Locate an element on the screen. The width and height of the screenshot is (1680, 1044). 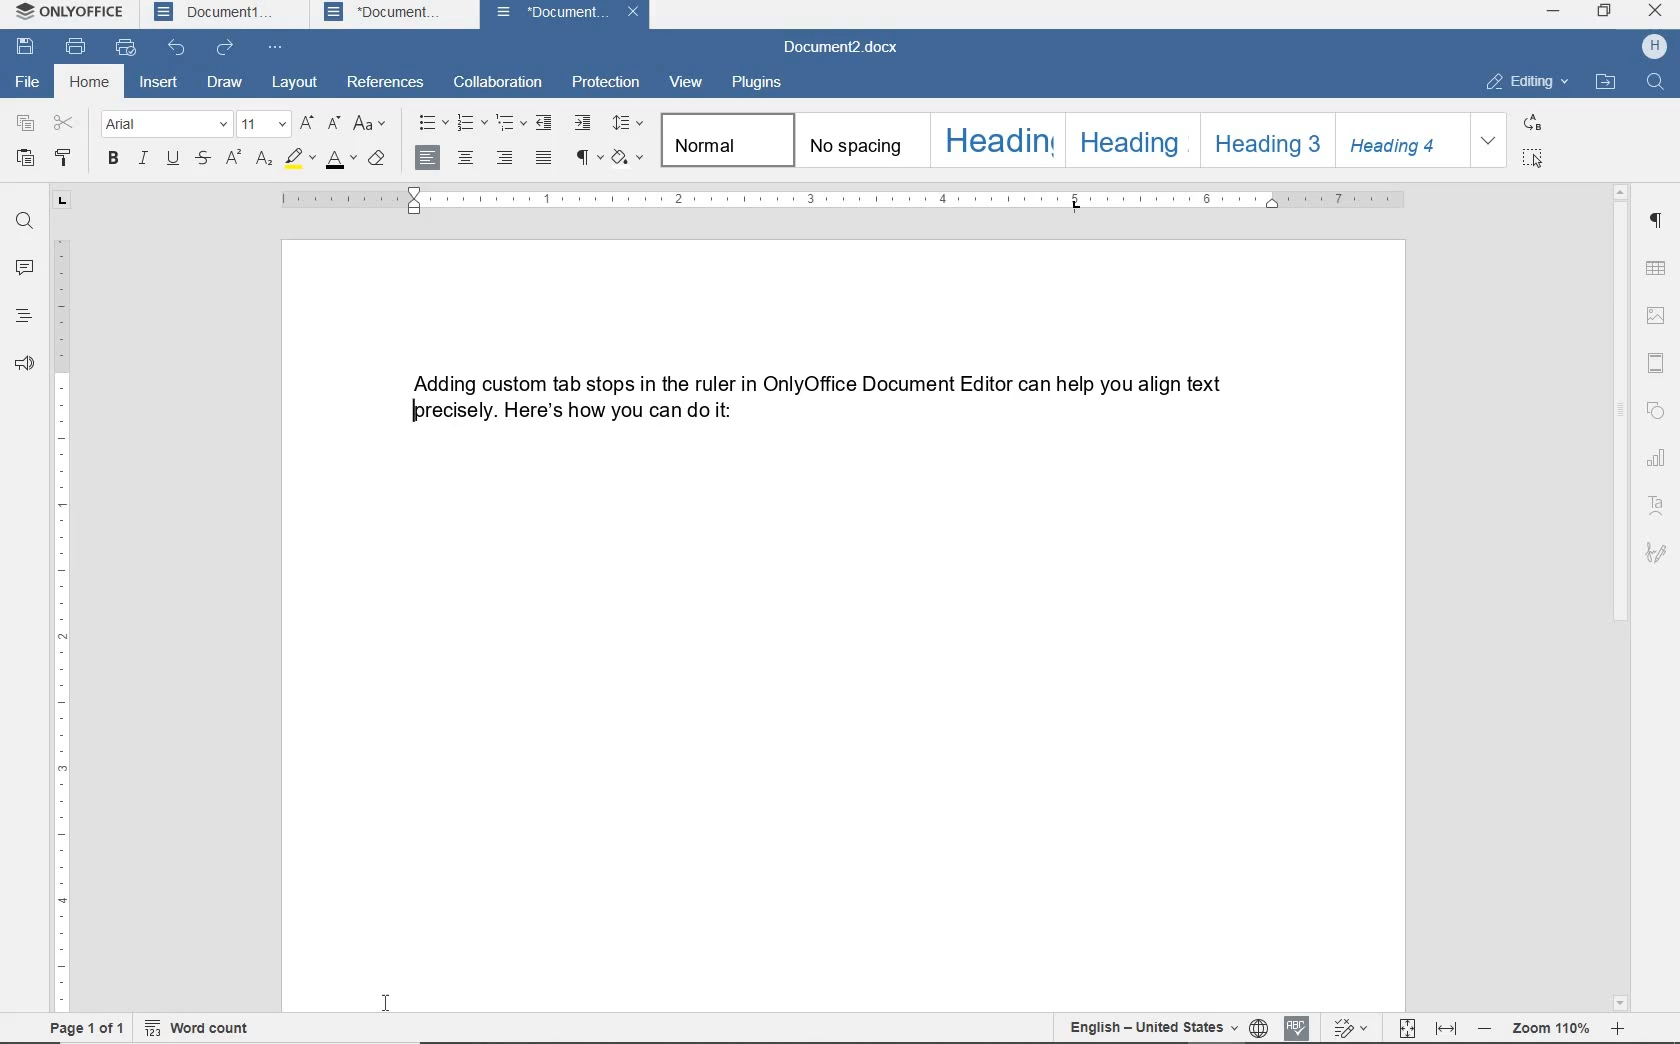
draw is located at coordinates (225, 83).